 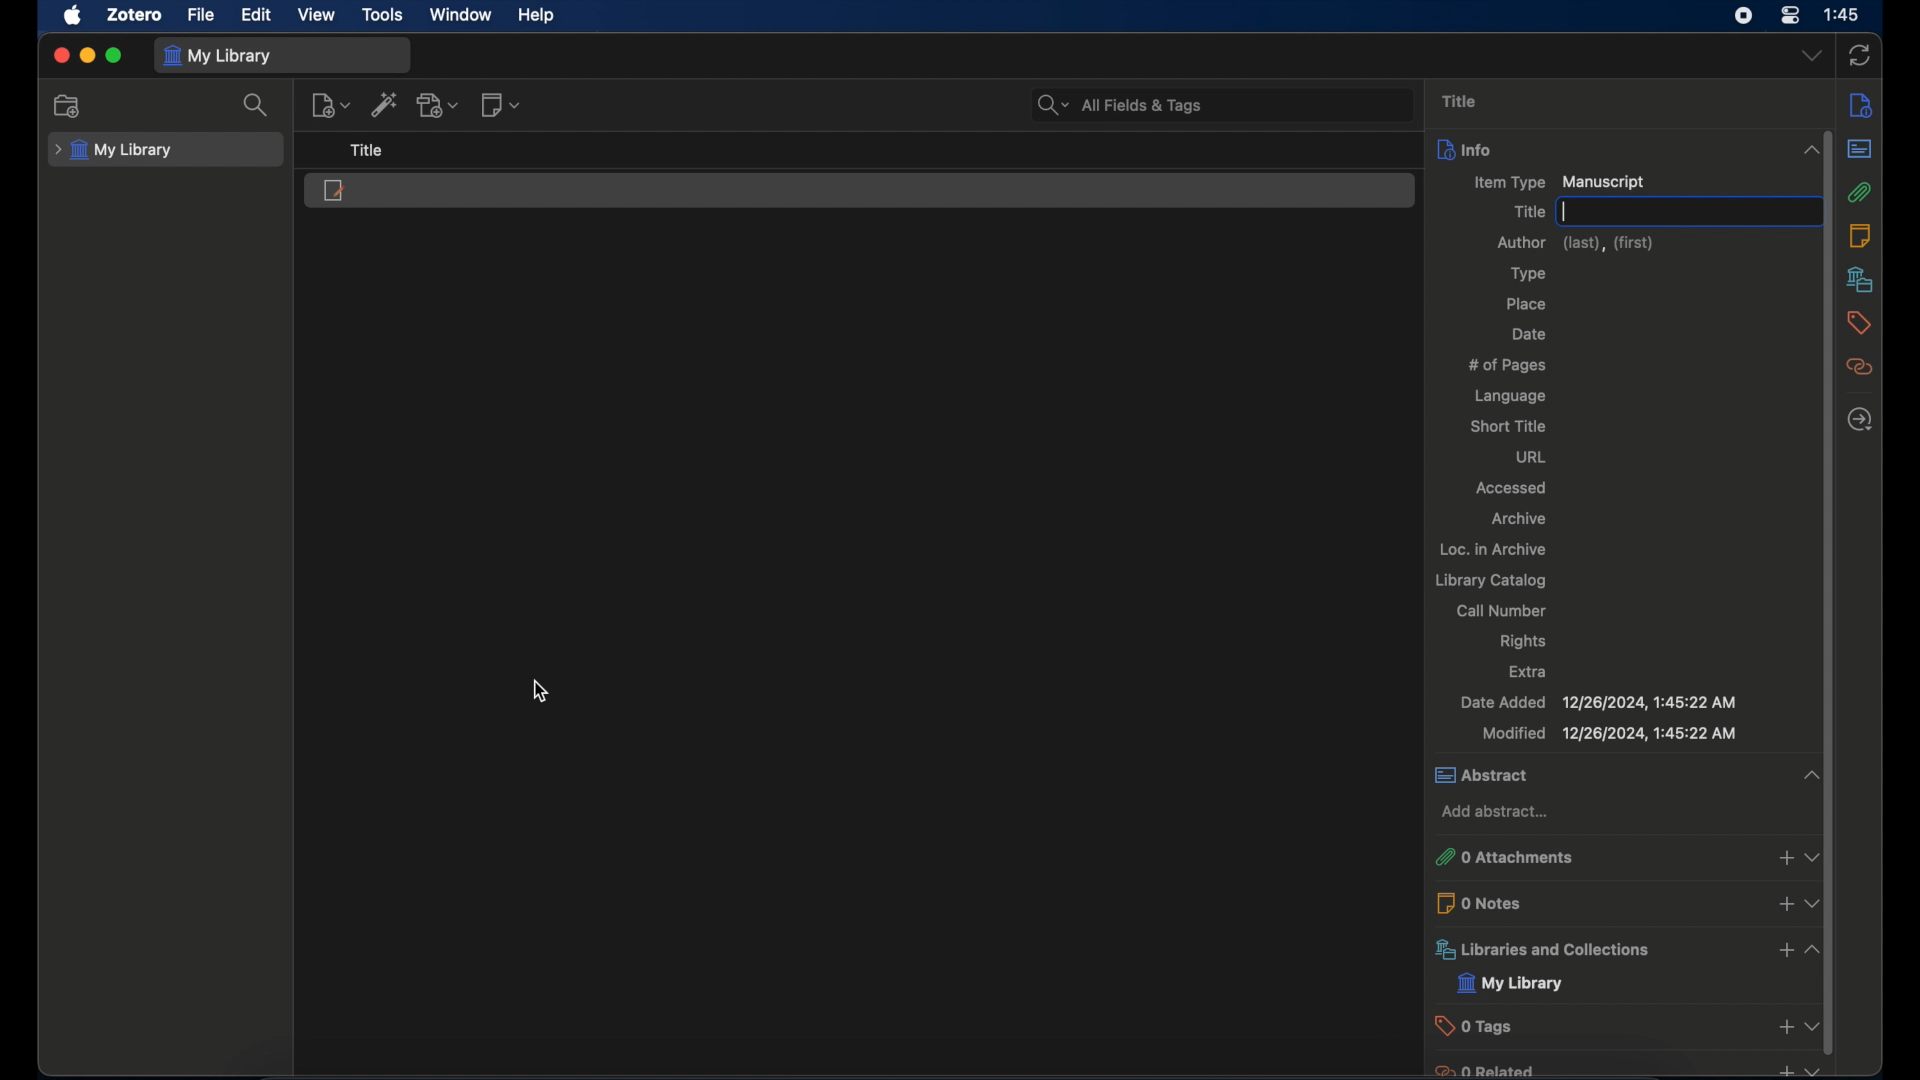 What do you see at coordinates (1517, 518) in the screenshot?
I see `archive` at bounding box center [1517, 518].